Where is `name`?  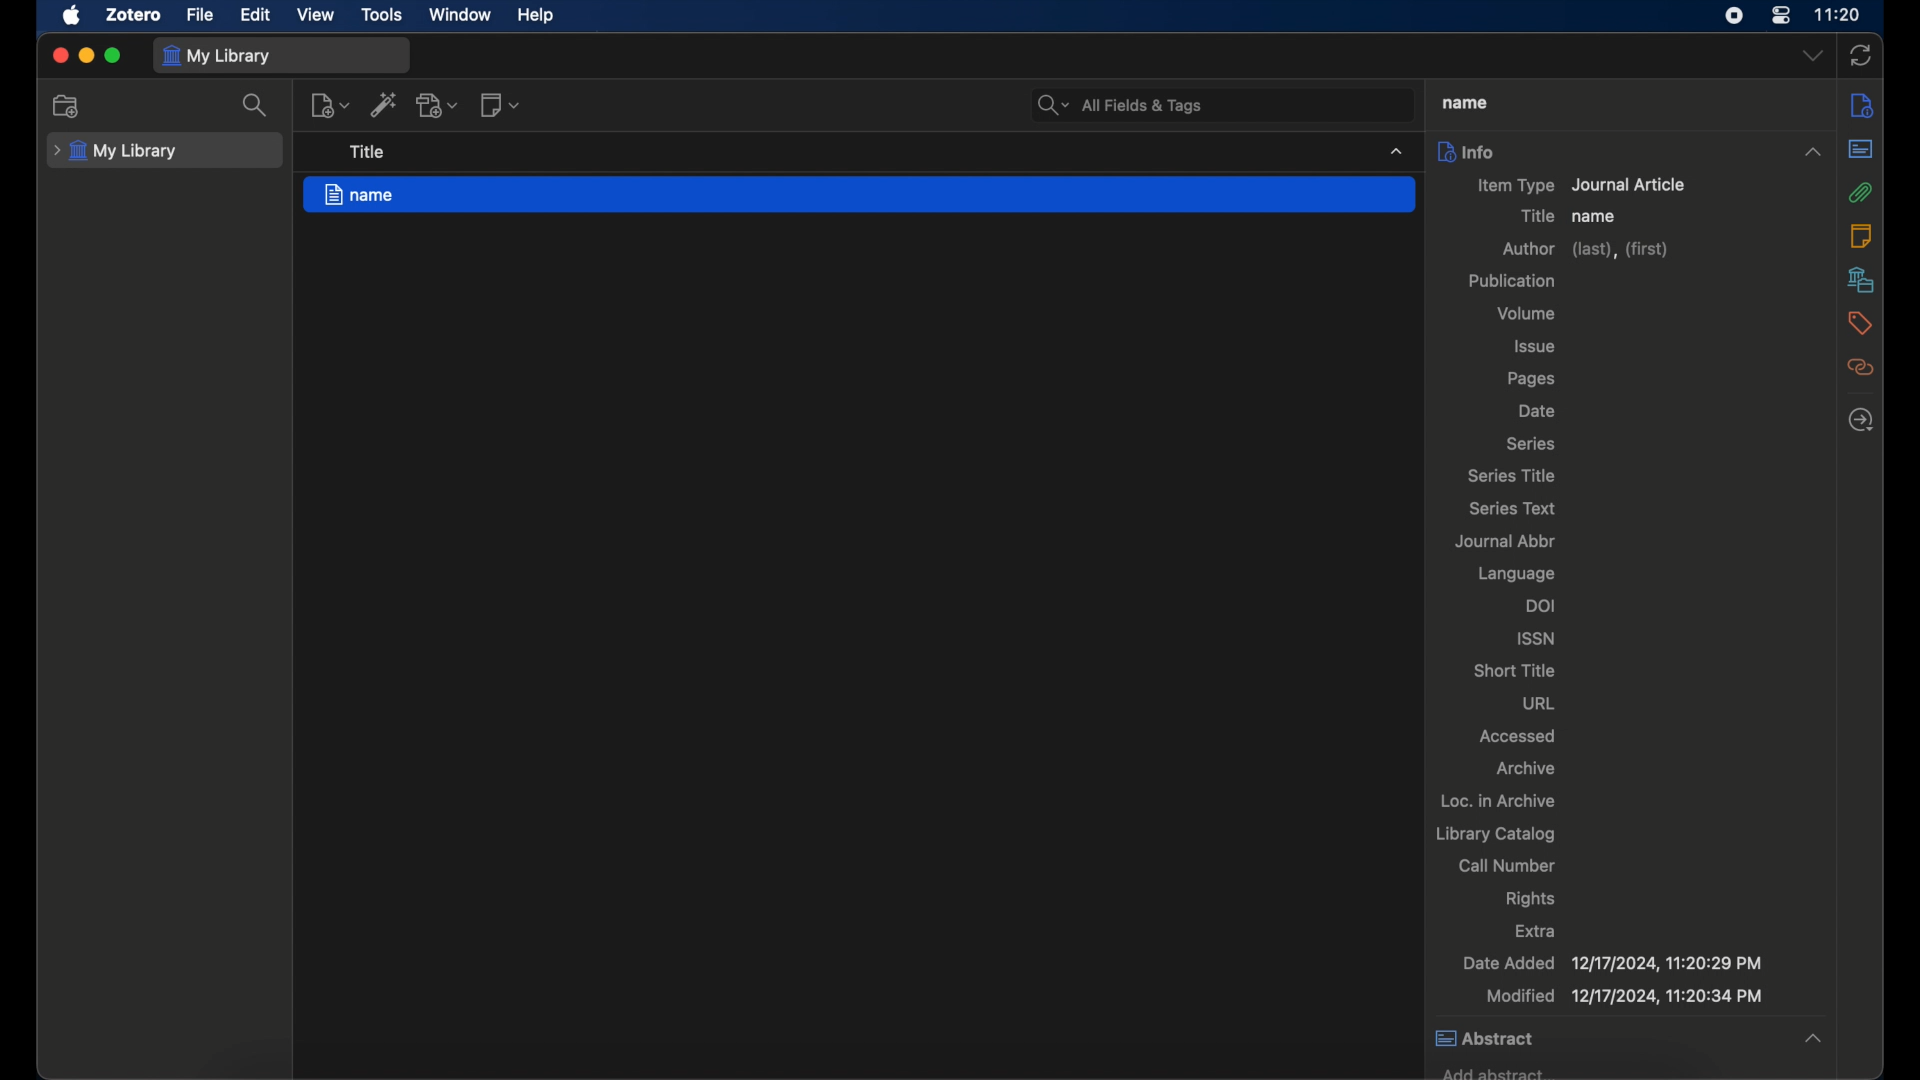
name is located at coordinates (860, 195).